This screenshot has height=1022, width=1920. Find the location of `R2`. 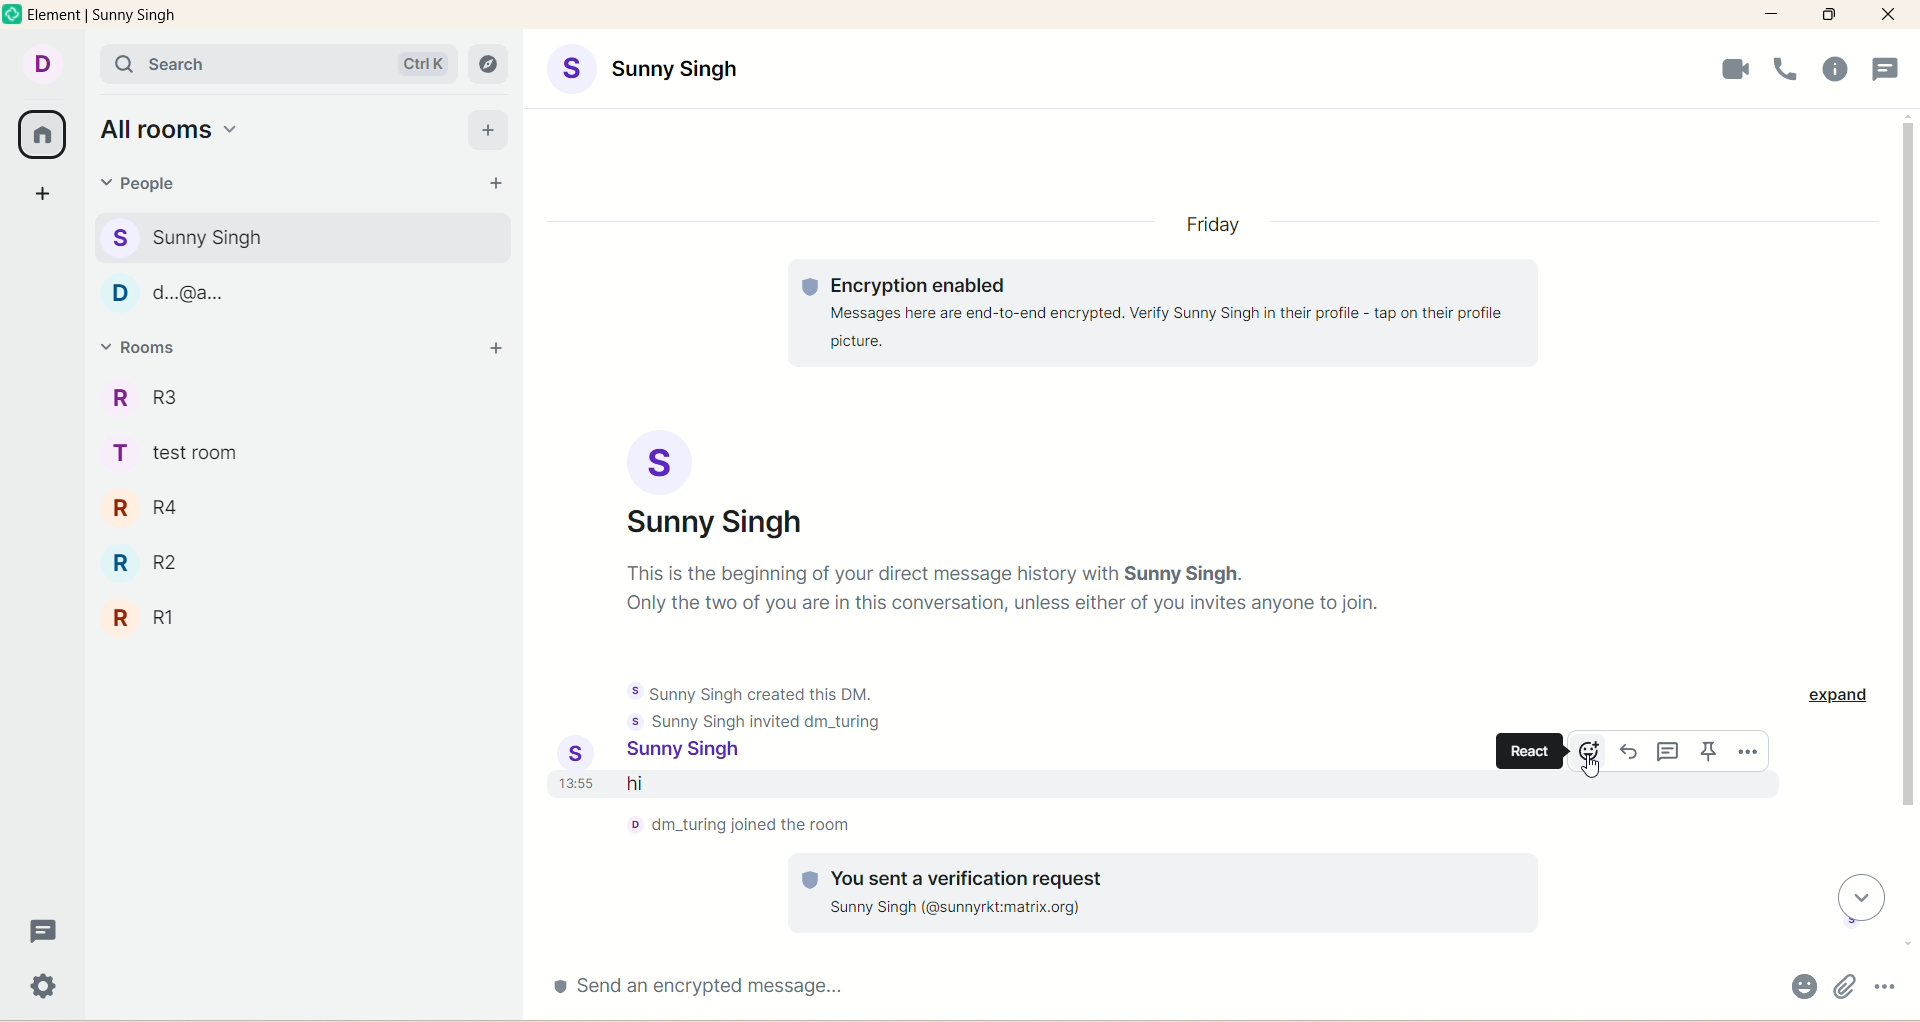

R2 is located at coordinates (155, 563).